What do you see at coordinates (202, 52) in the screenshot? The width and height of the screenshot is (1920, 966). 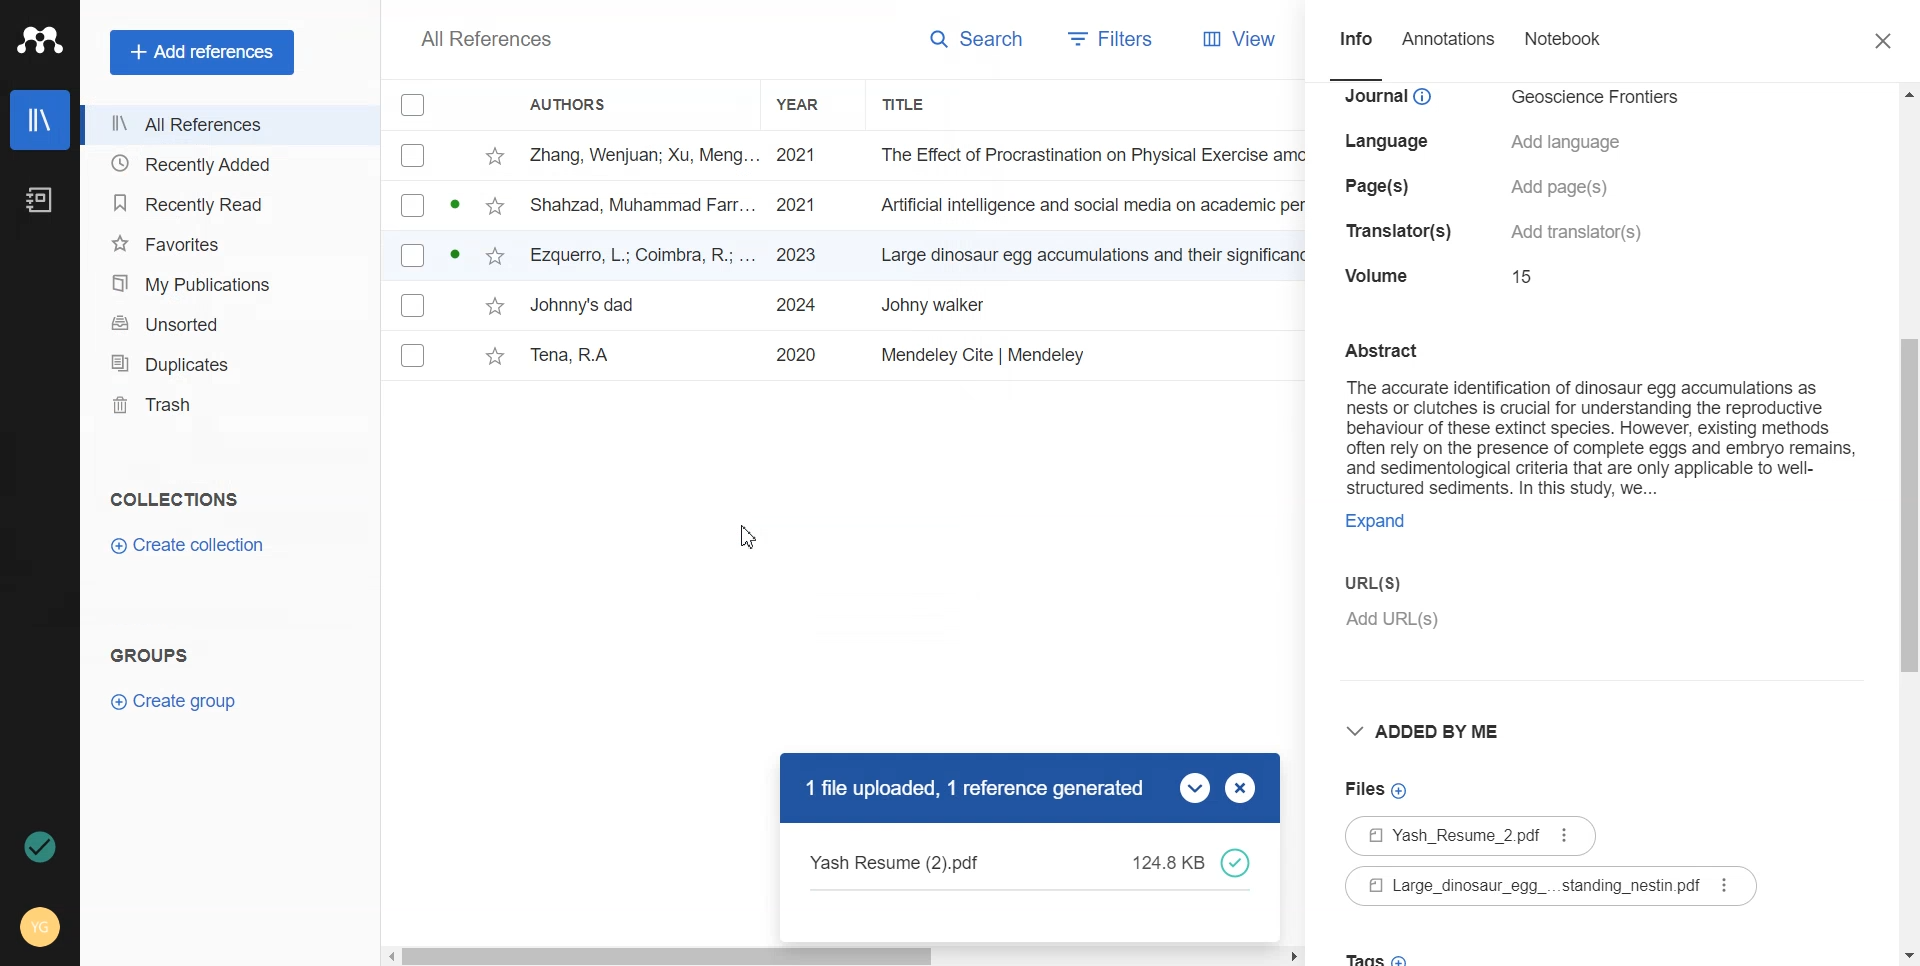 I see `Add references` at bounding box center [202, 52].